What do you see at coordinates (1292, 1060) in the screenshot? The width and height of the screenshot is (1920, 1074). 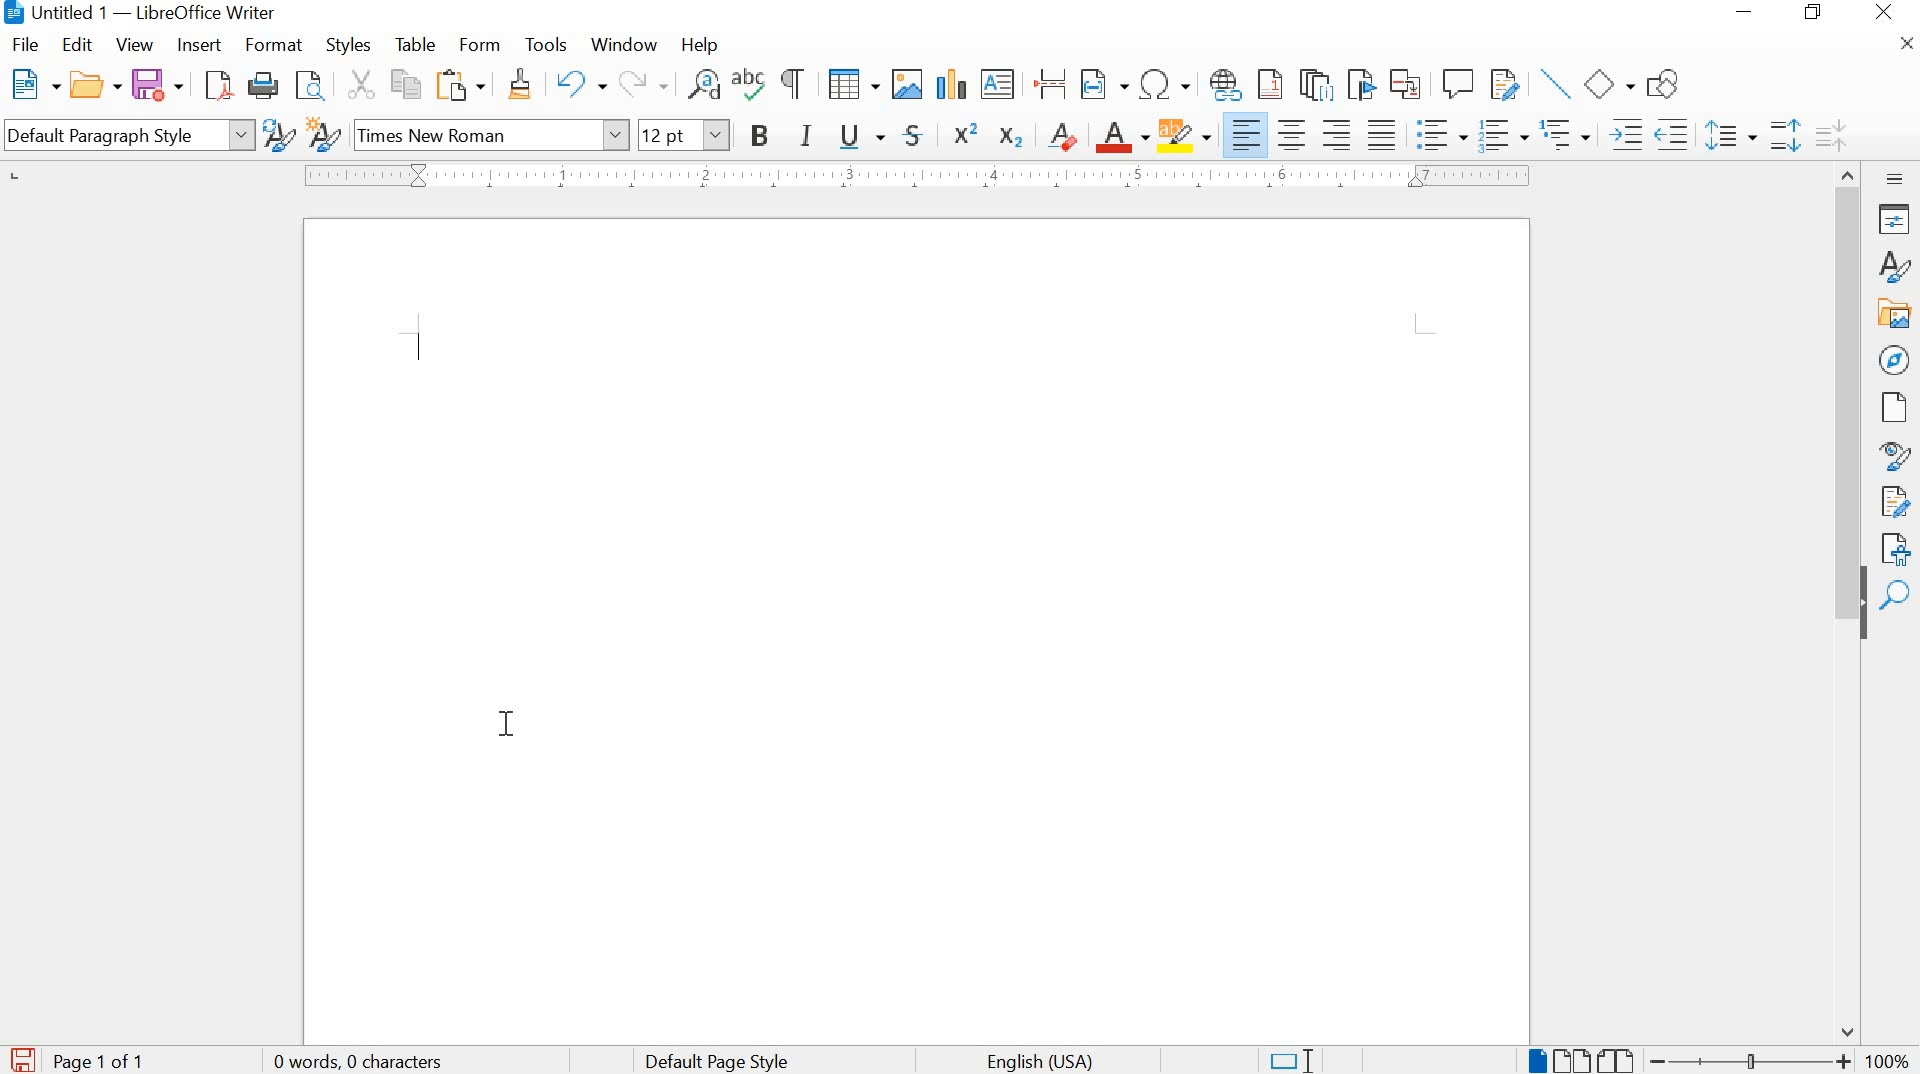 I see `STANDARD SELECTION` at bounding box center [1292, 1060].